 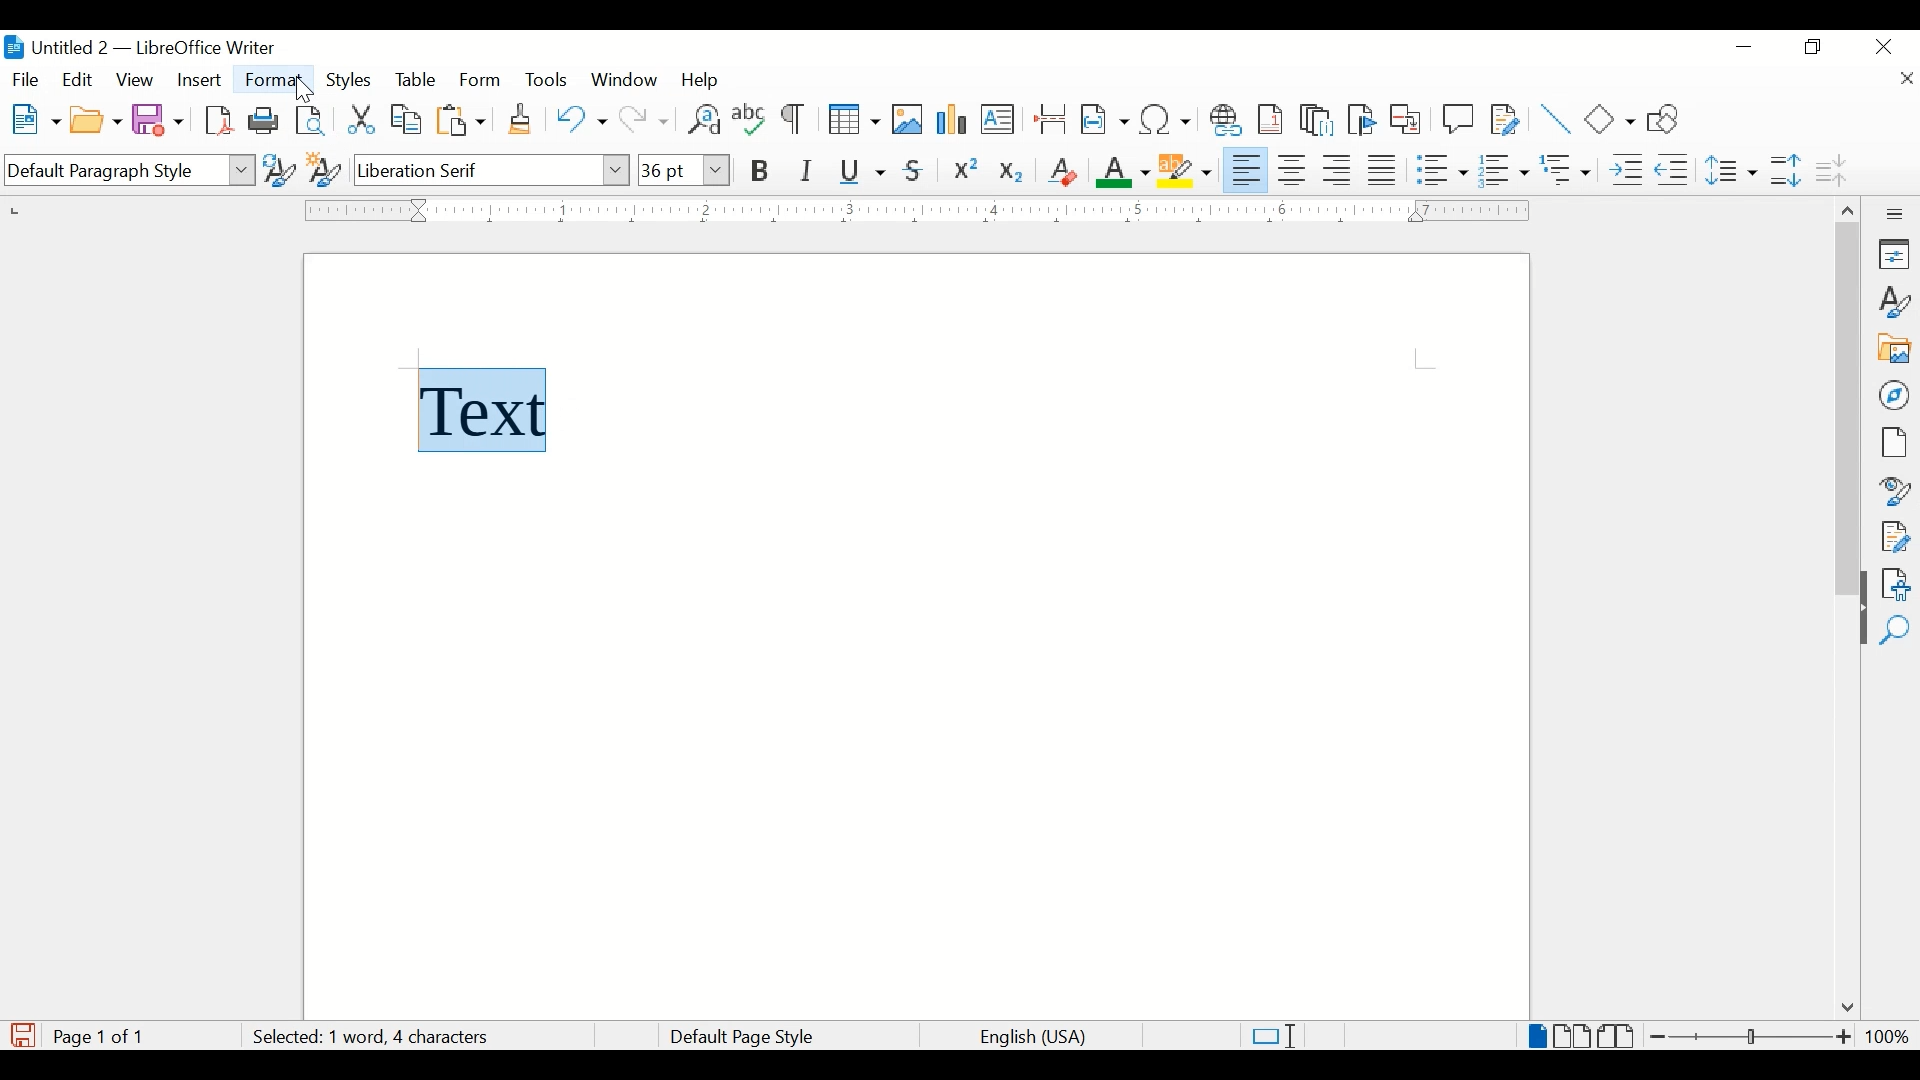 I want to click on insert line, so click(x=1556, y=119).